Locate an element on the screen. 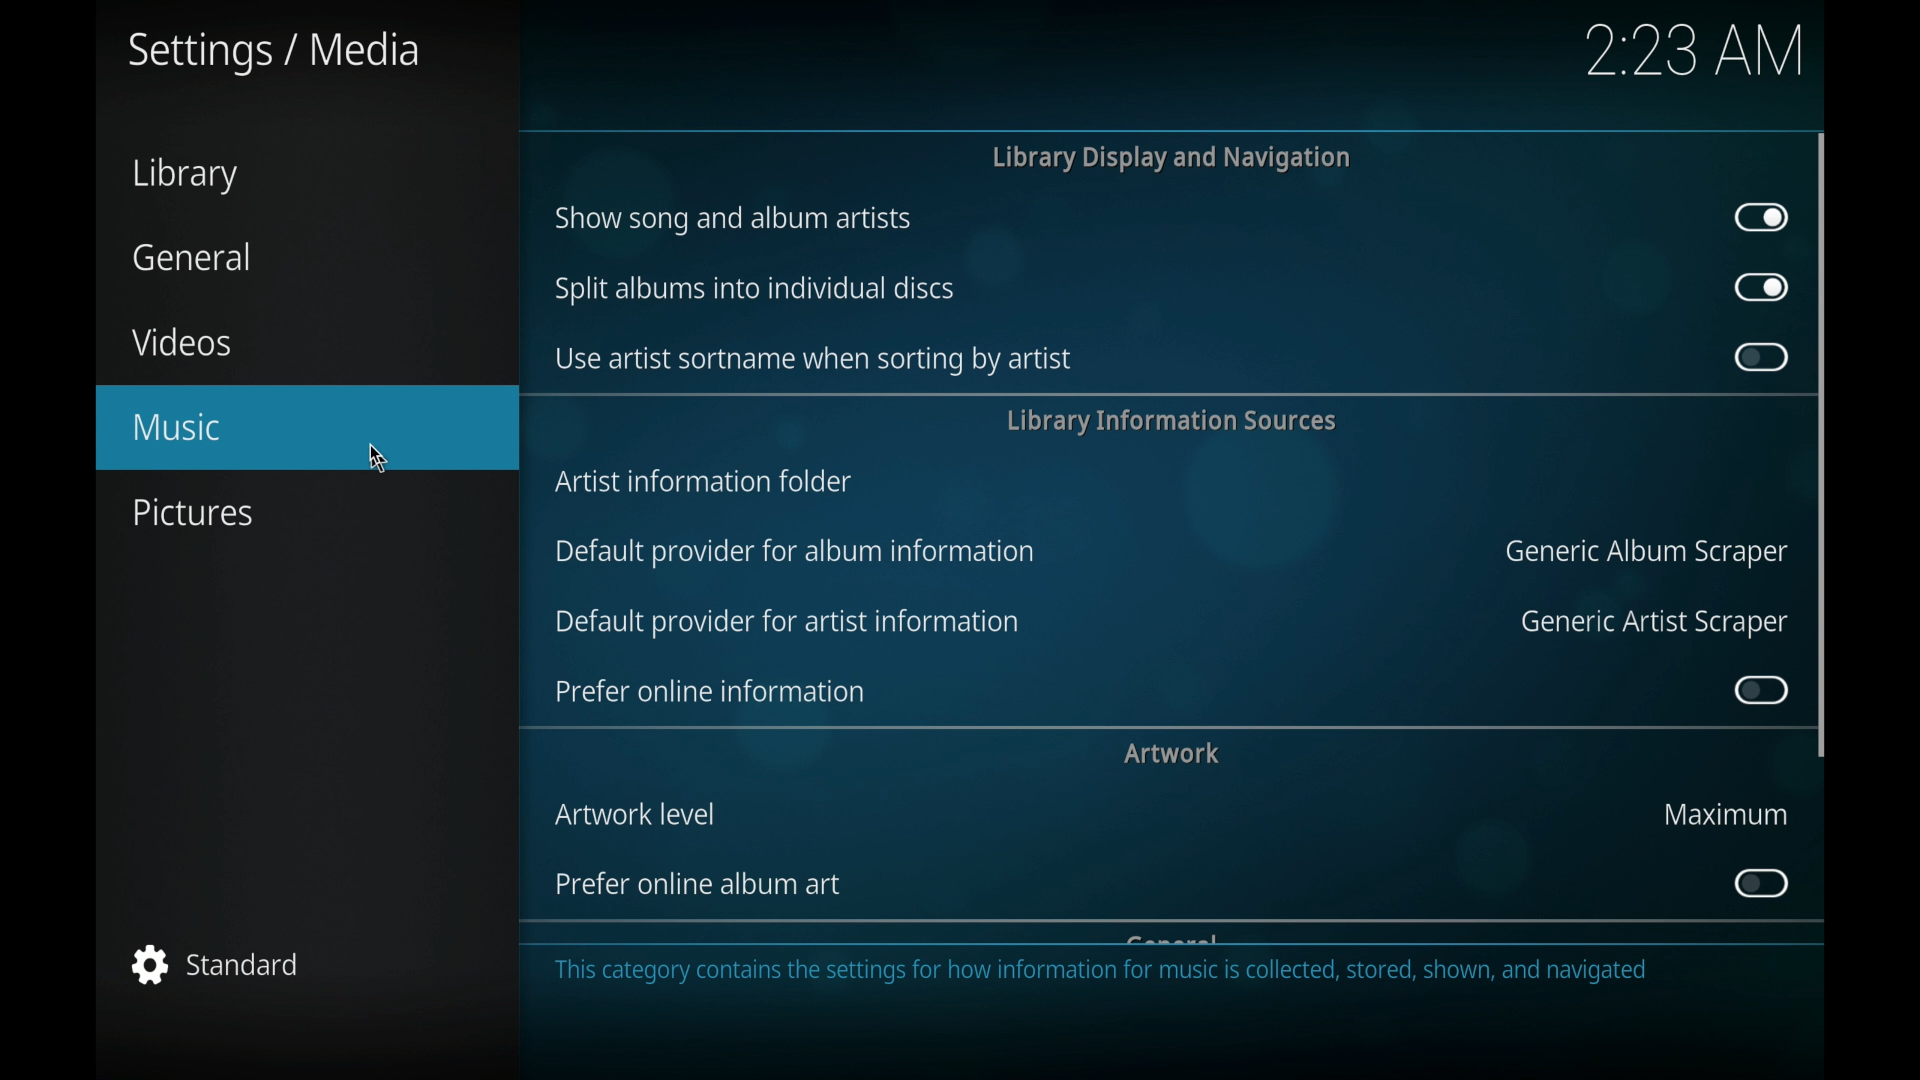  This category contains the settings for how information for music is collected, stored, shown, and navigated is located at coordinates (1107, 979).